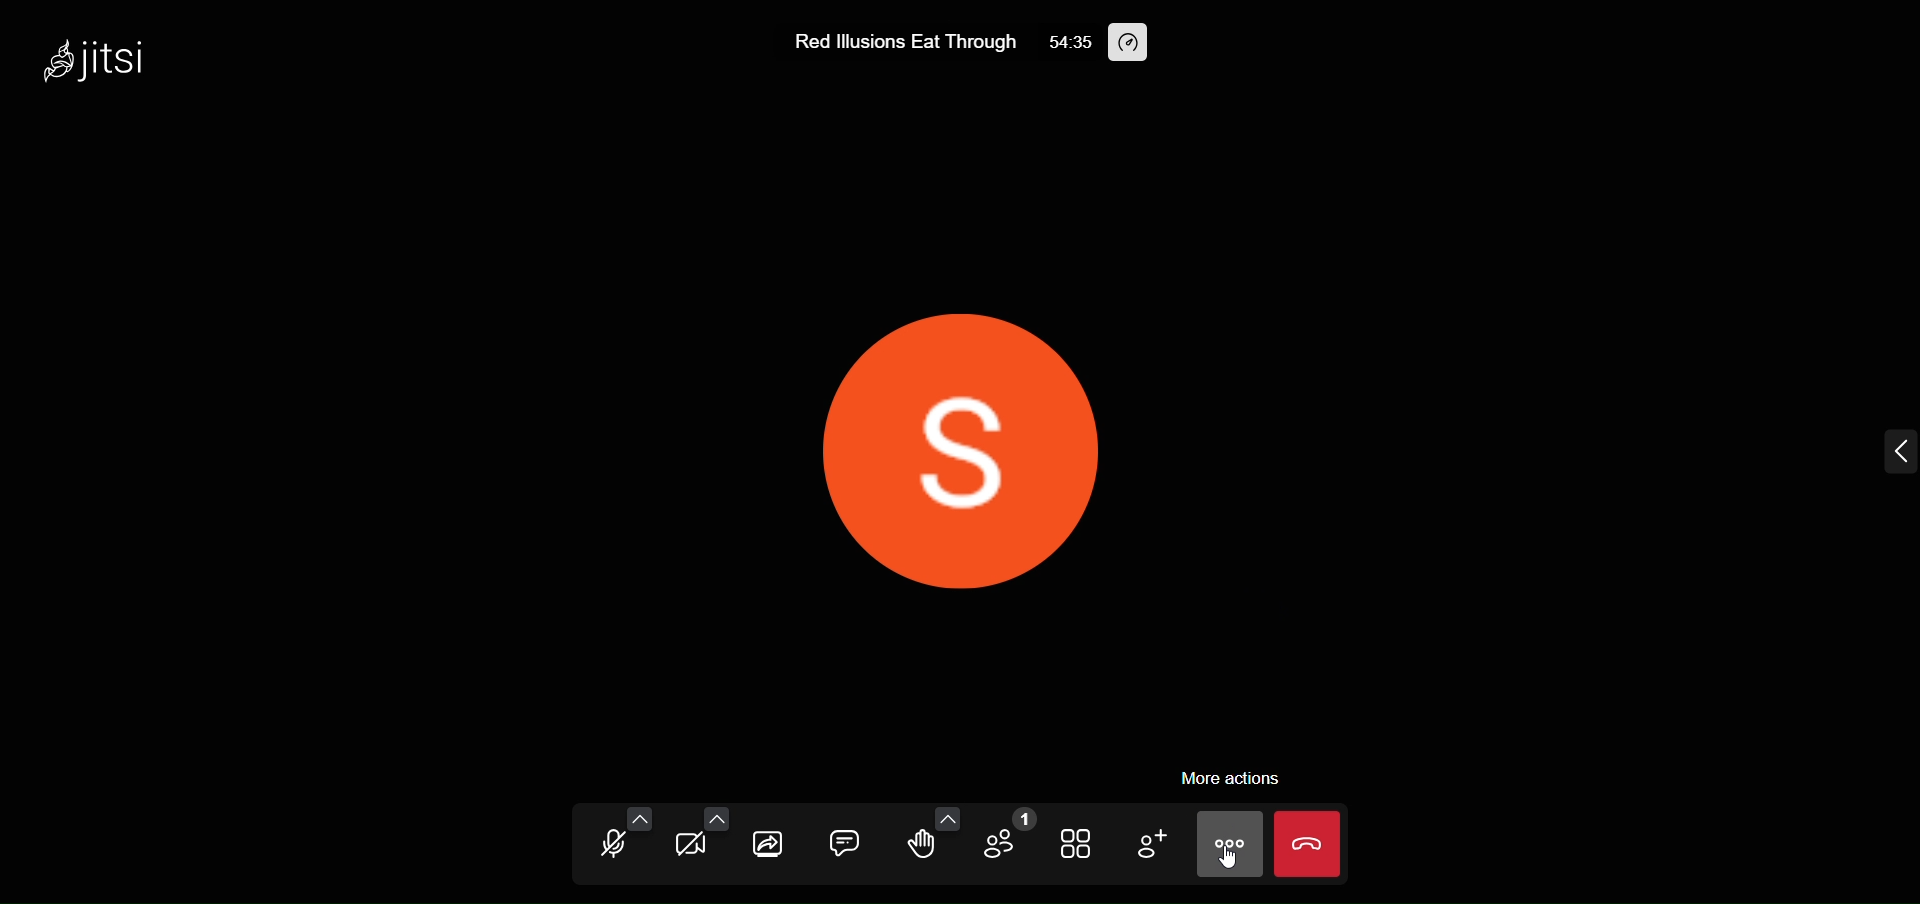 This screenshot has height=904, width=1920. I want to click on more camera option, so click(719, 817).